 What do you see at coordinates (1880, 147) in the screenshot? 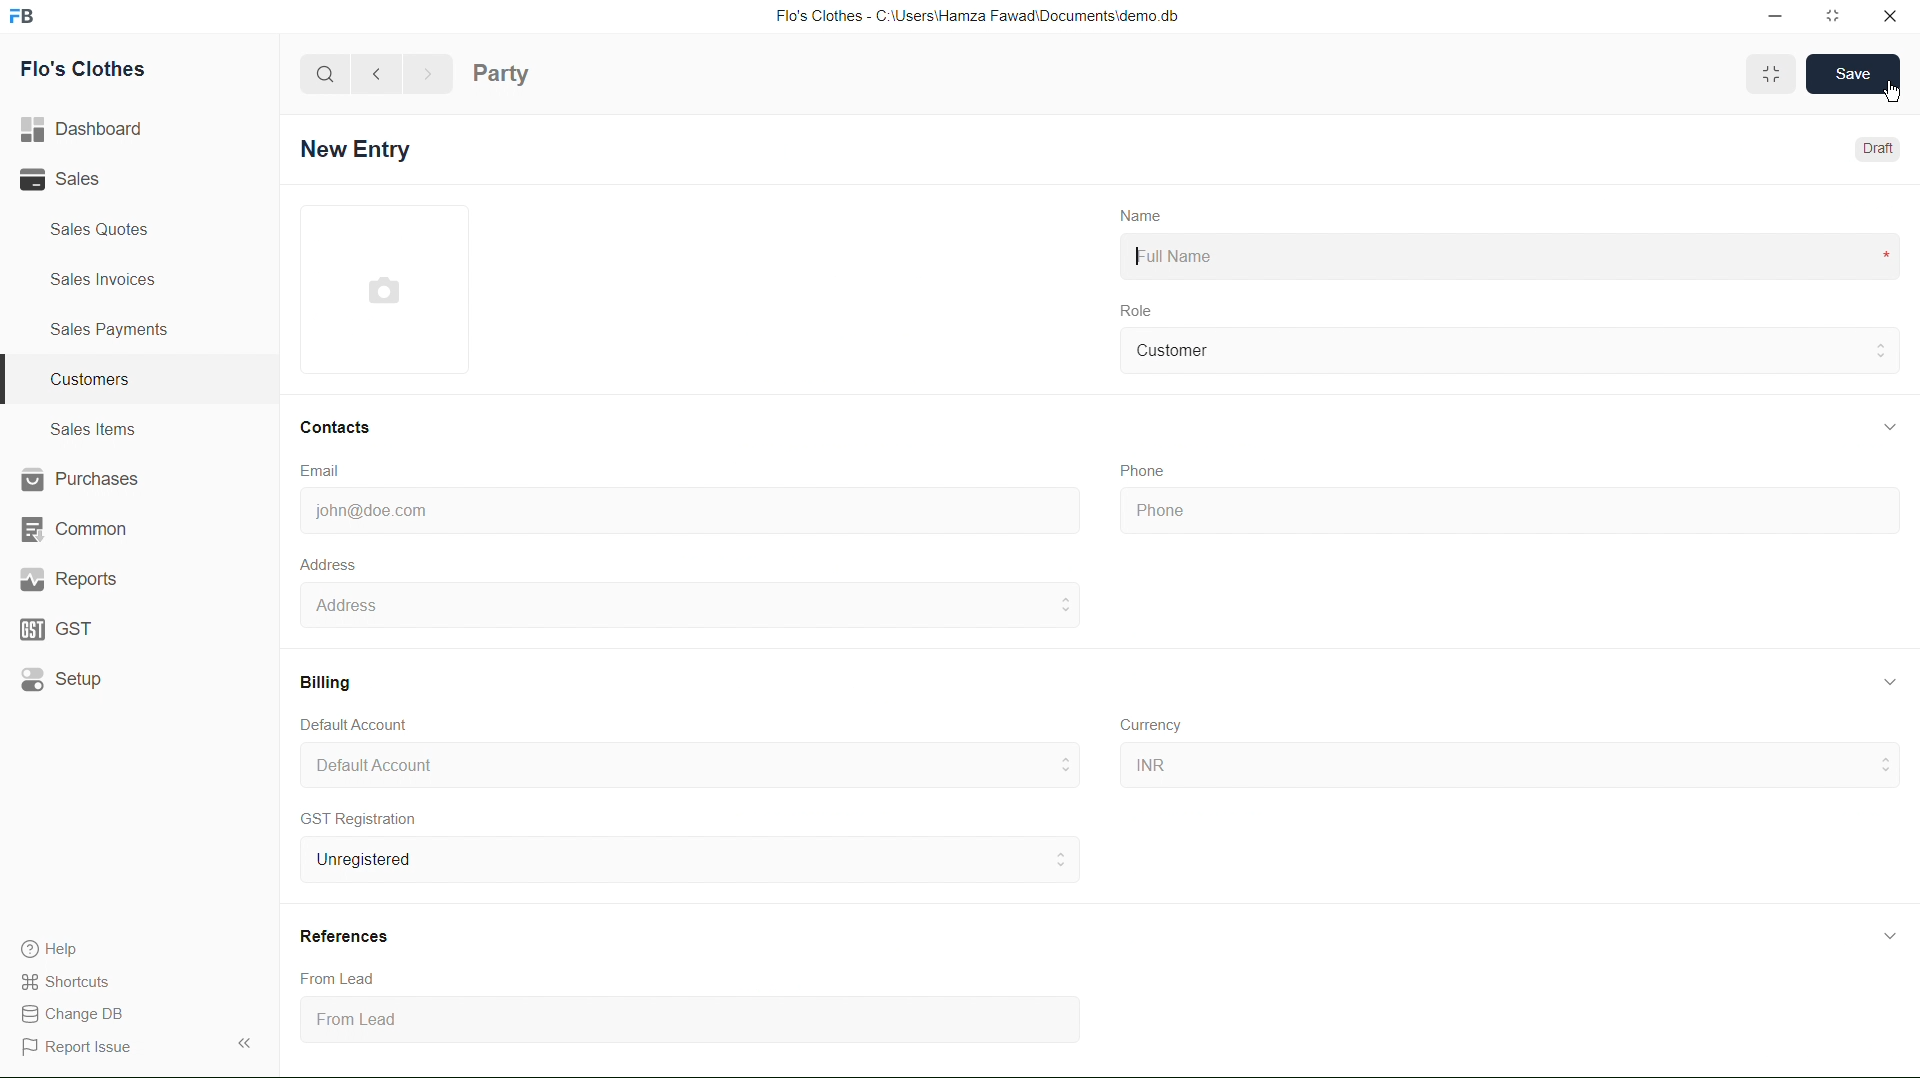
I see `Draft` at bounding box center [1880, 147].